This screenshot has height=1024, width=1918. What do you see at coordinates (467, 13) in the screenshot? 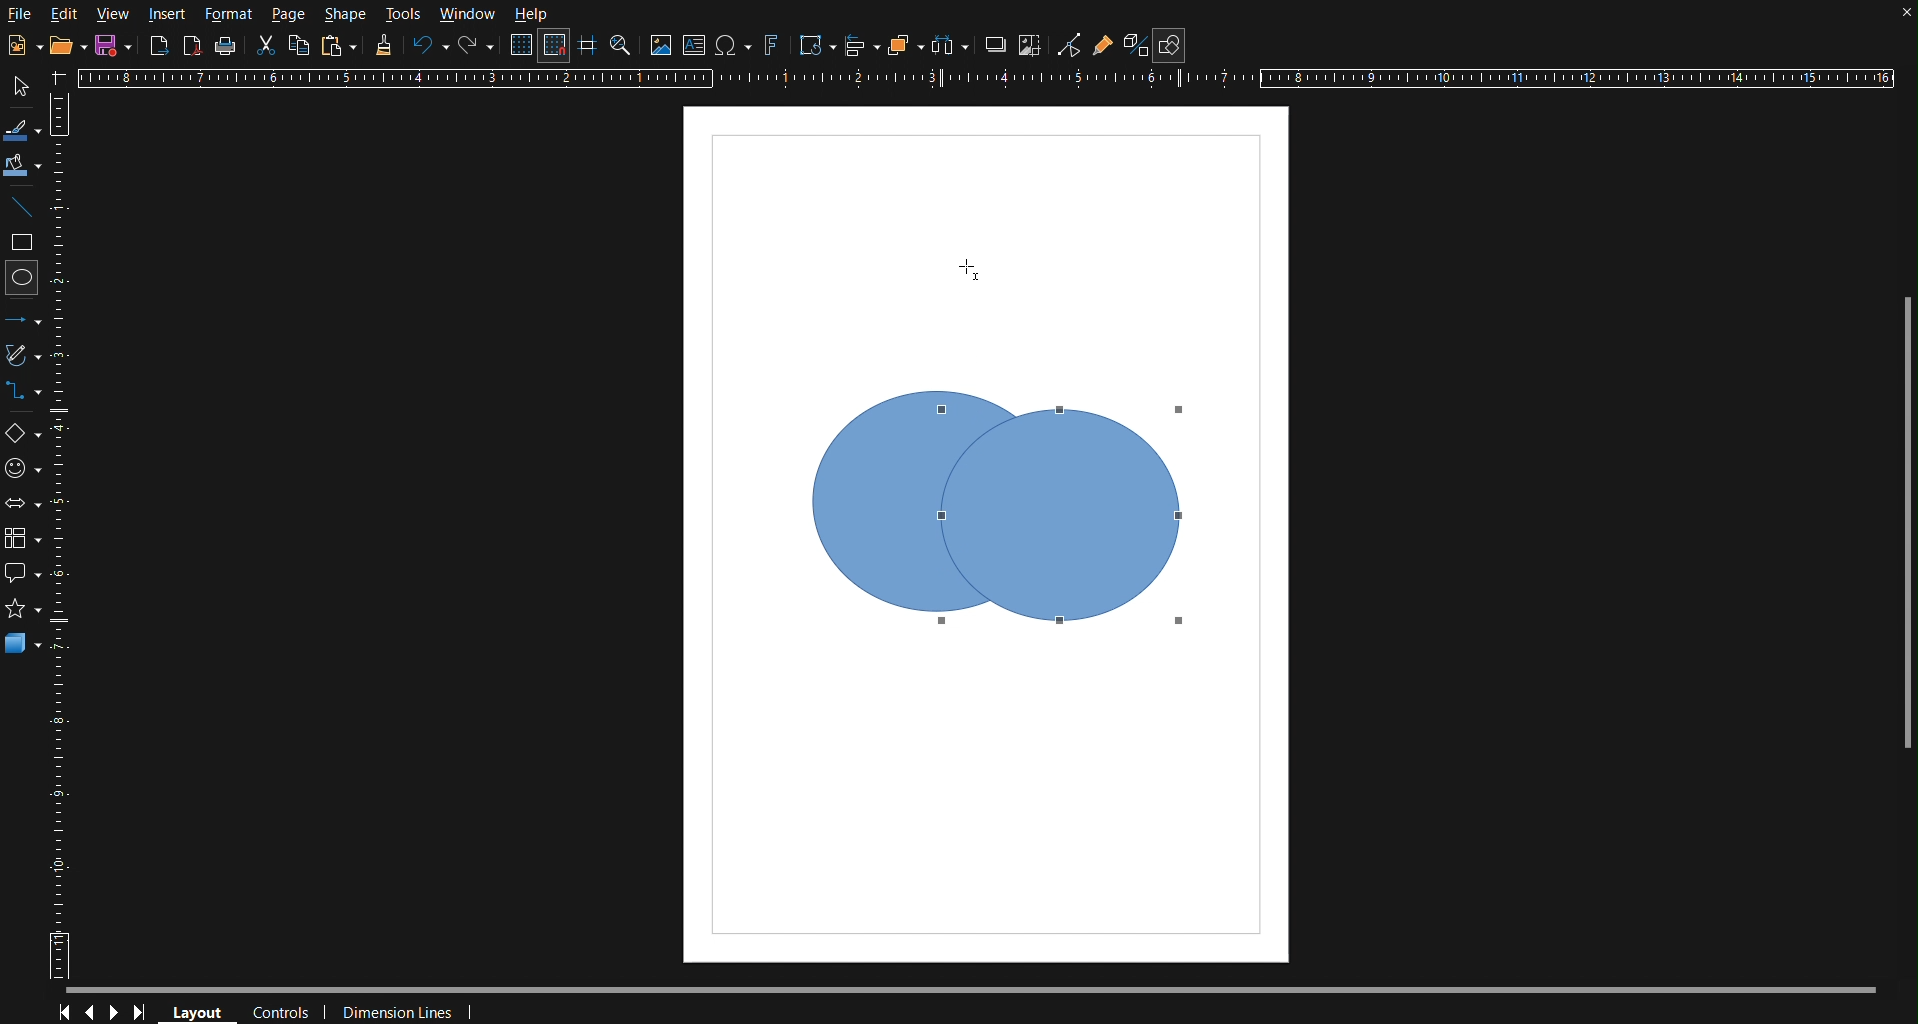
I see `Window` at bounding box center [467, 13].